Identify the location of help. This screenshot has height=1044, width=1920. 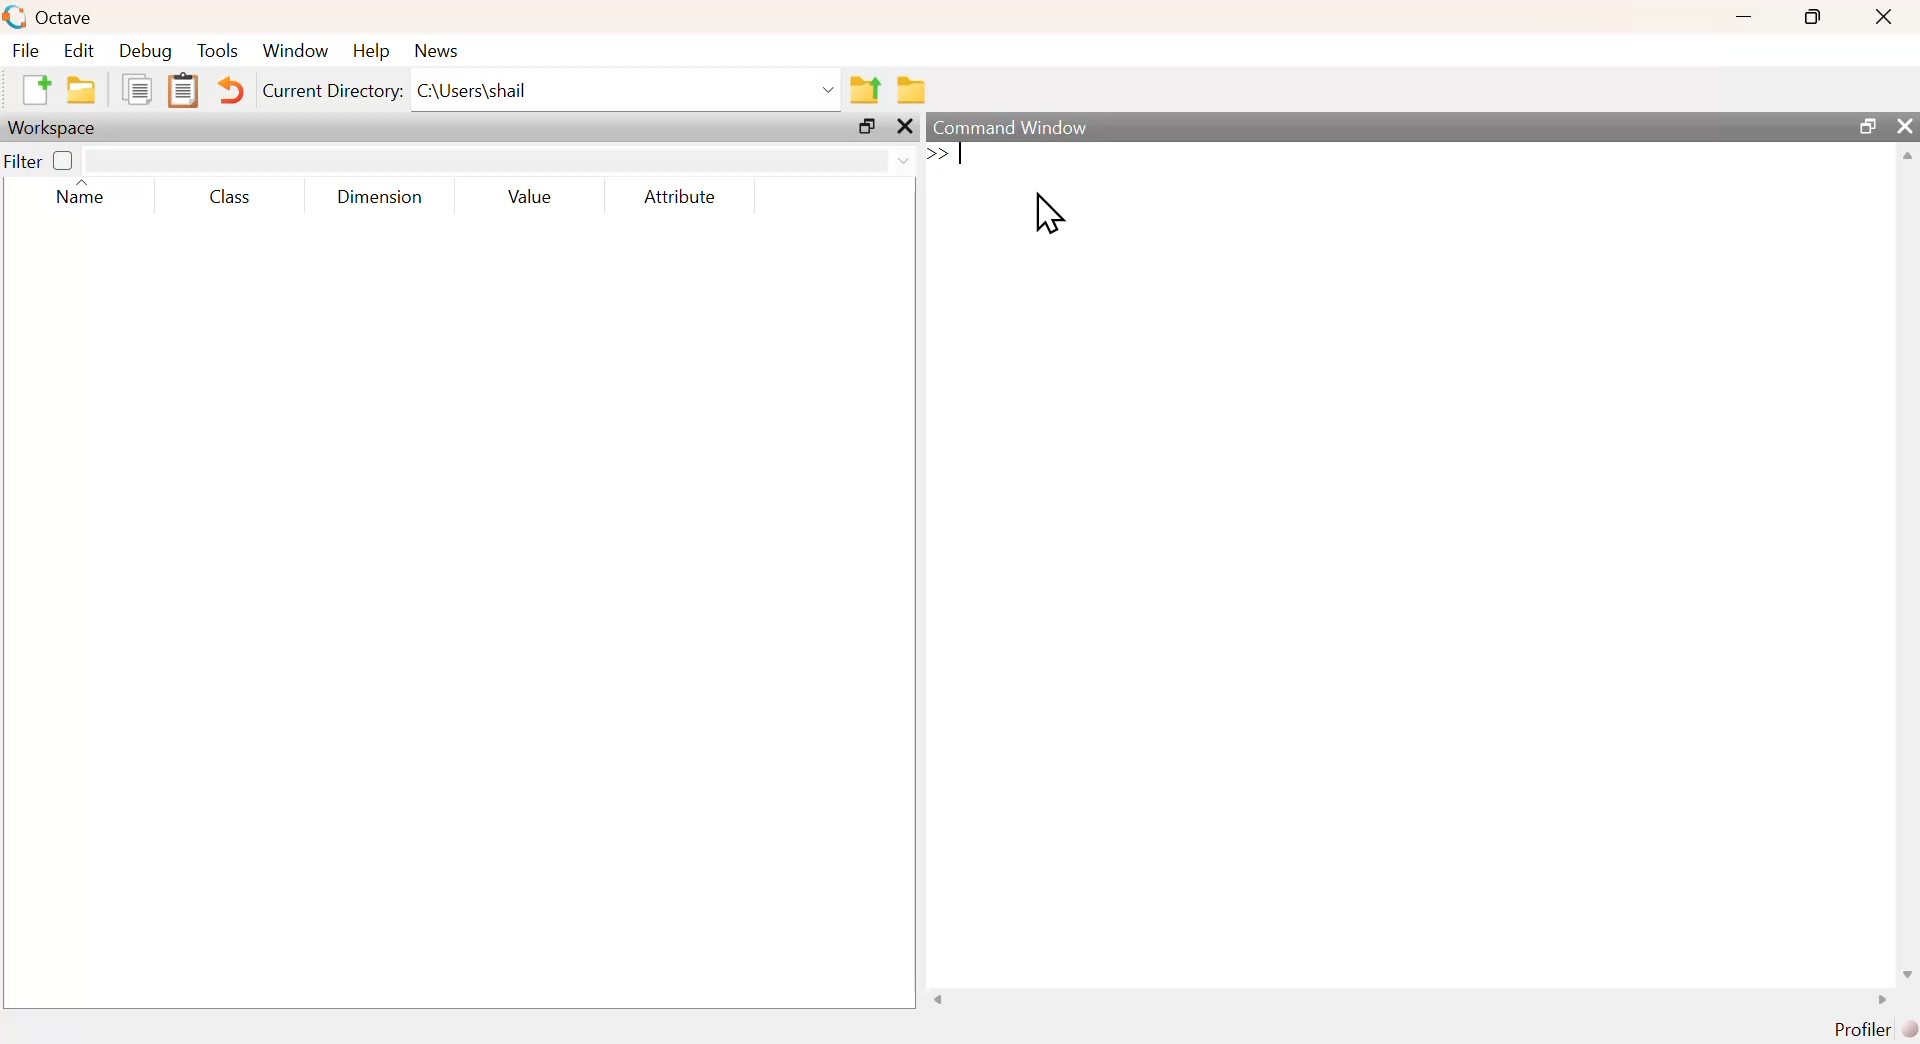
(370, 49).